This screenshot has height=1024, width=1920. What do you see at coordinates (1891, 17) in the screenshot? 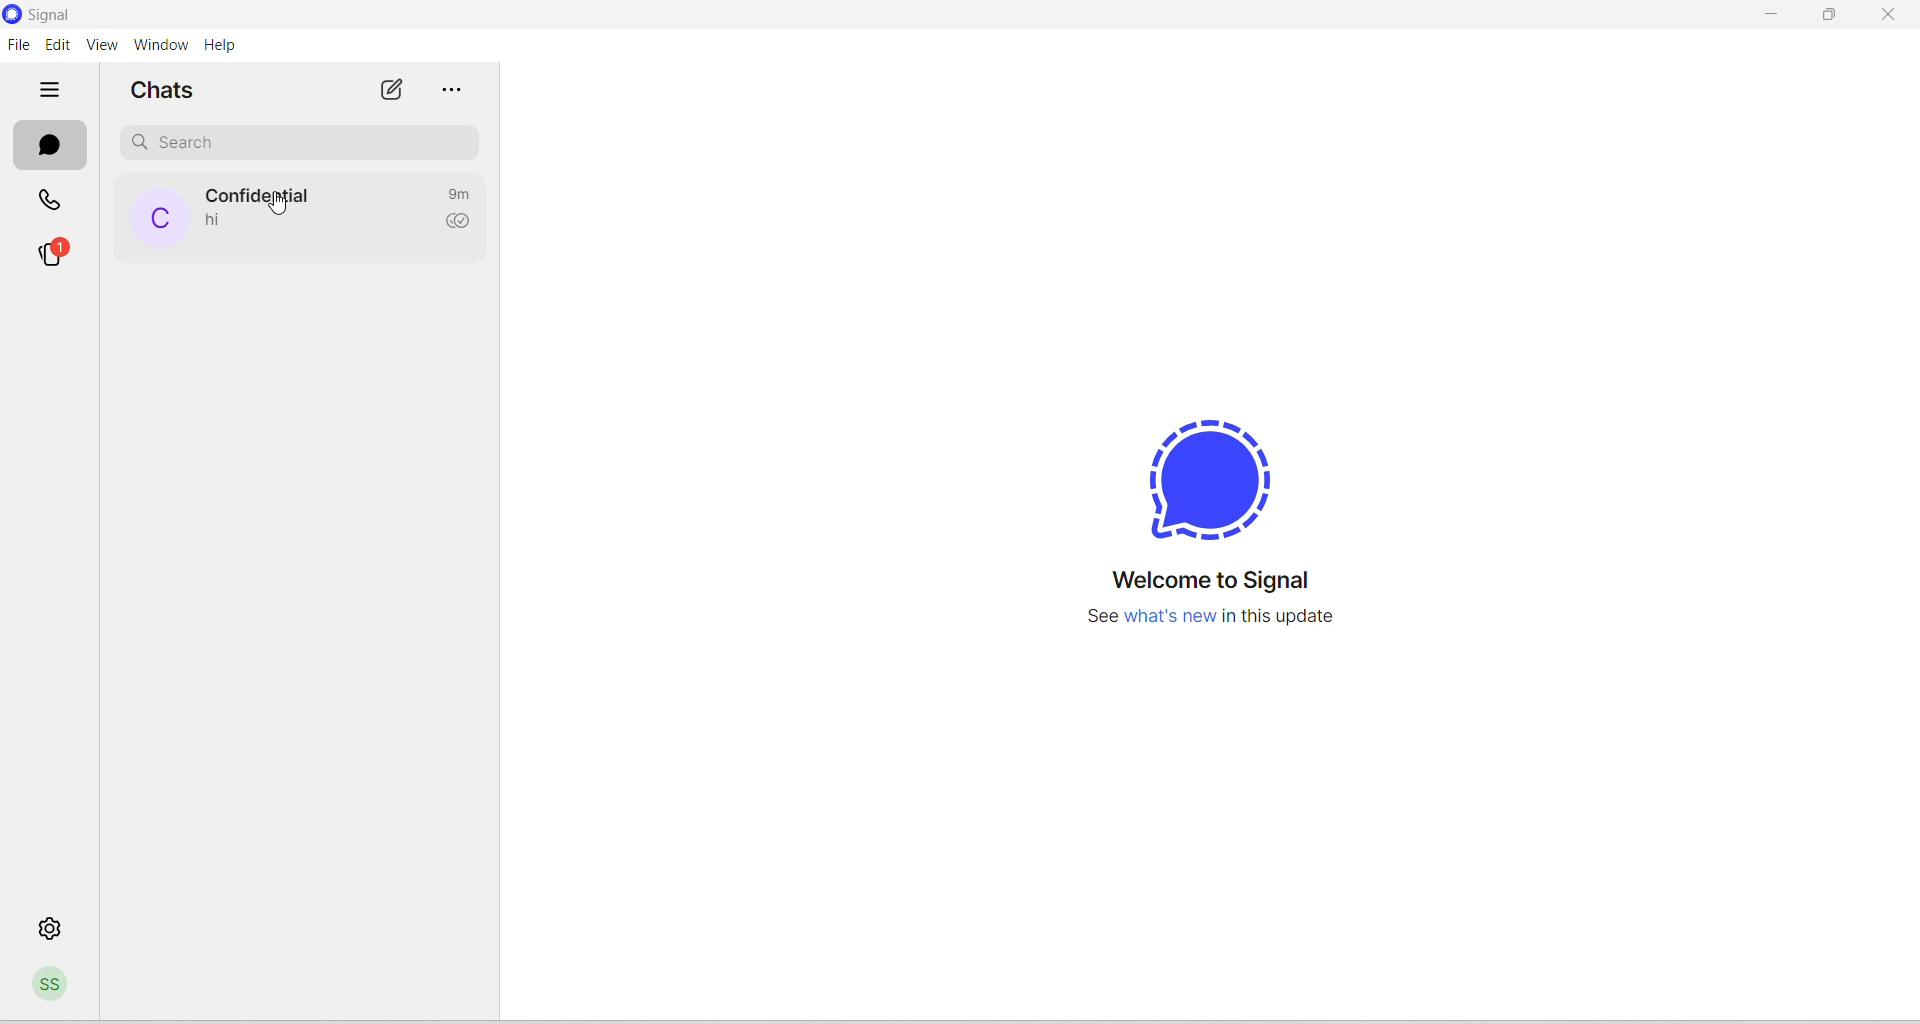
I see `close` at bounding box center [1891, 17].